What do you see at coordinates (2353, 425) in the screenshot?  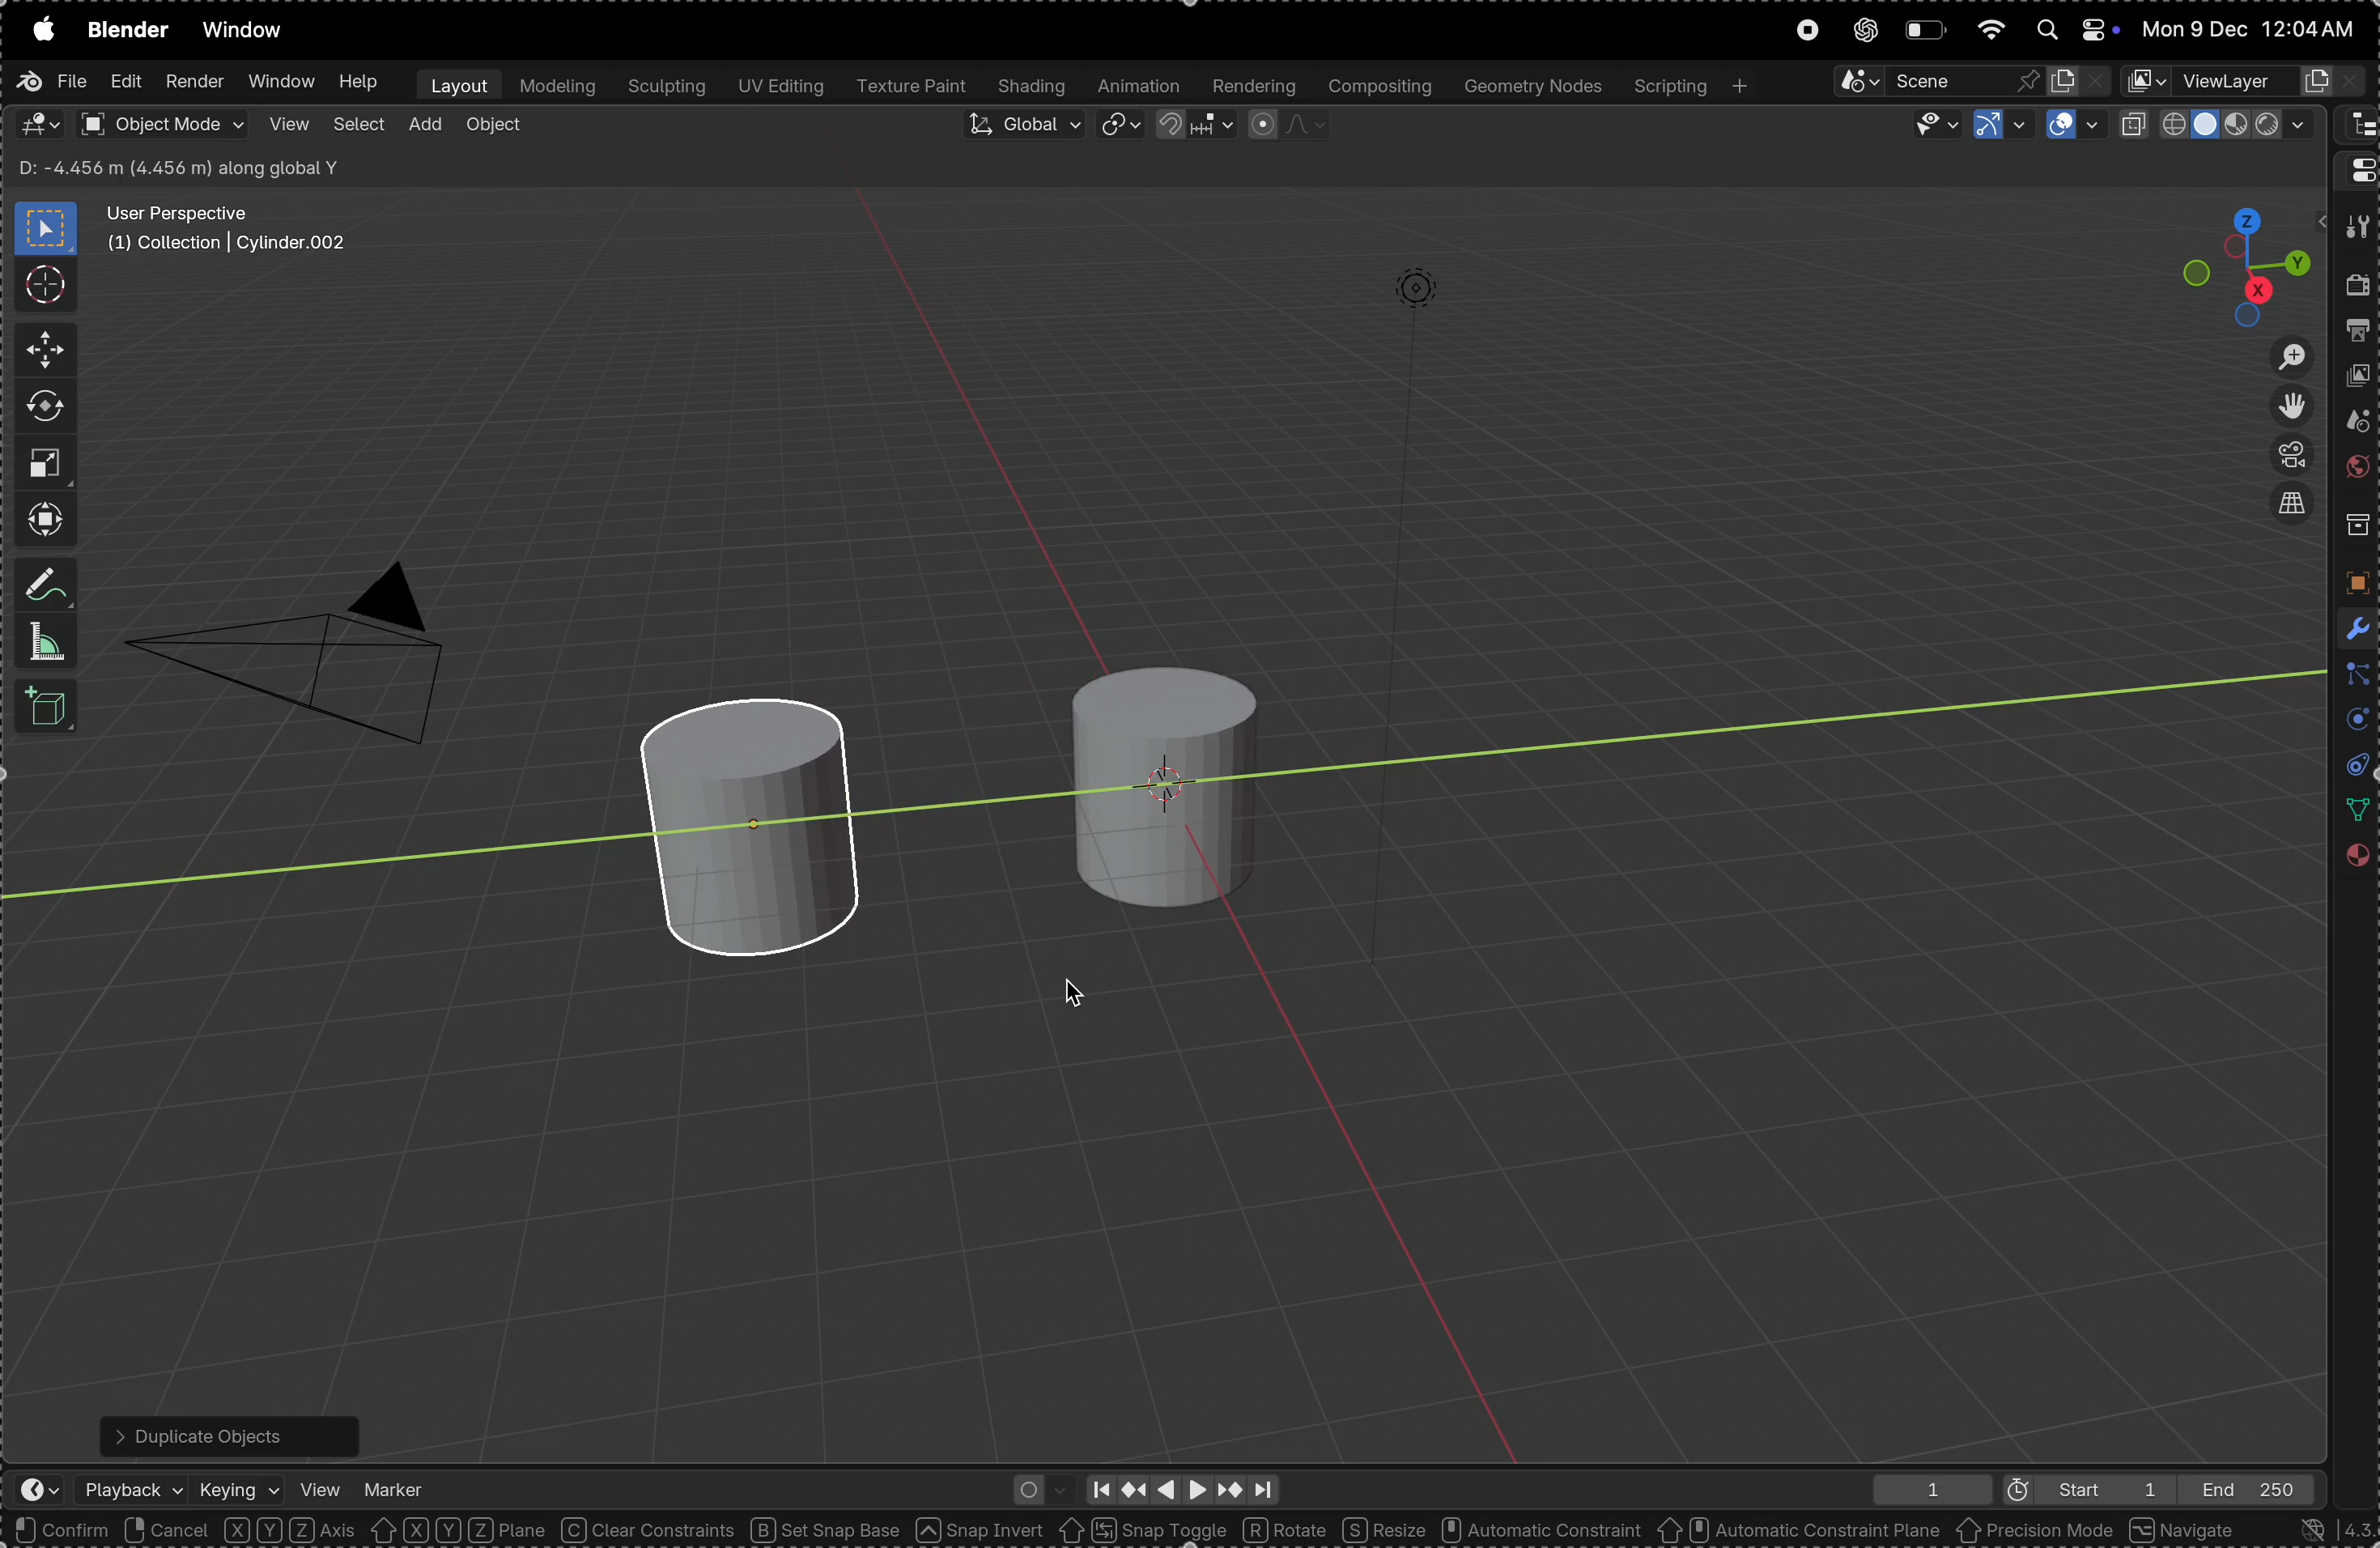 I see `scene` at bounding box center [2353, 425].